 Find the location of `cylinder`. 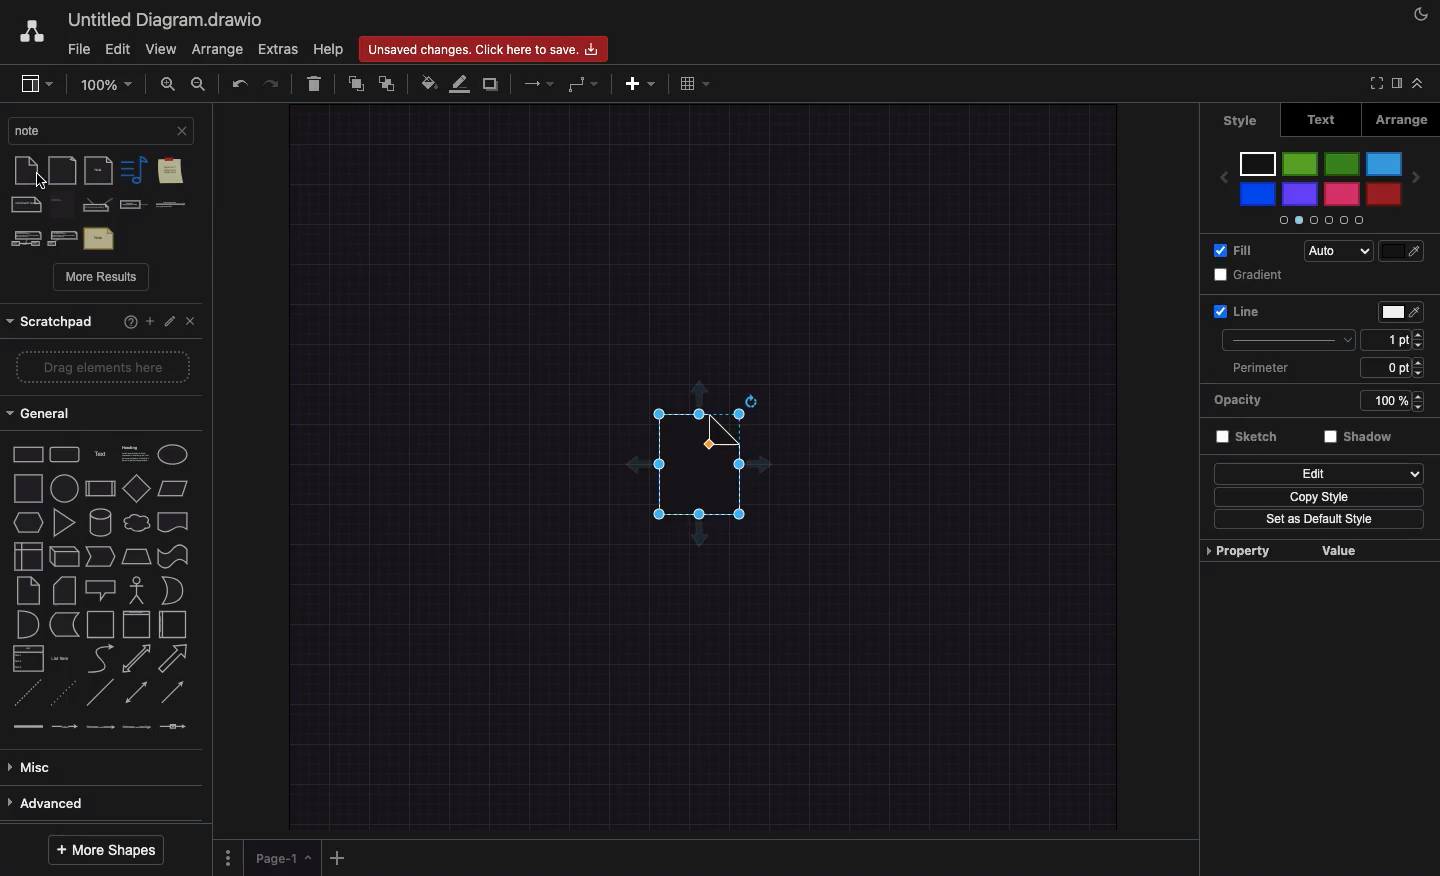

cylinder is located at coordinates (102, 522).